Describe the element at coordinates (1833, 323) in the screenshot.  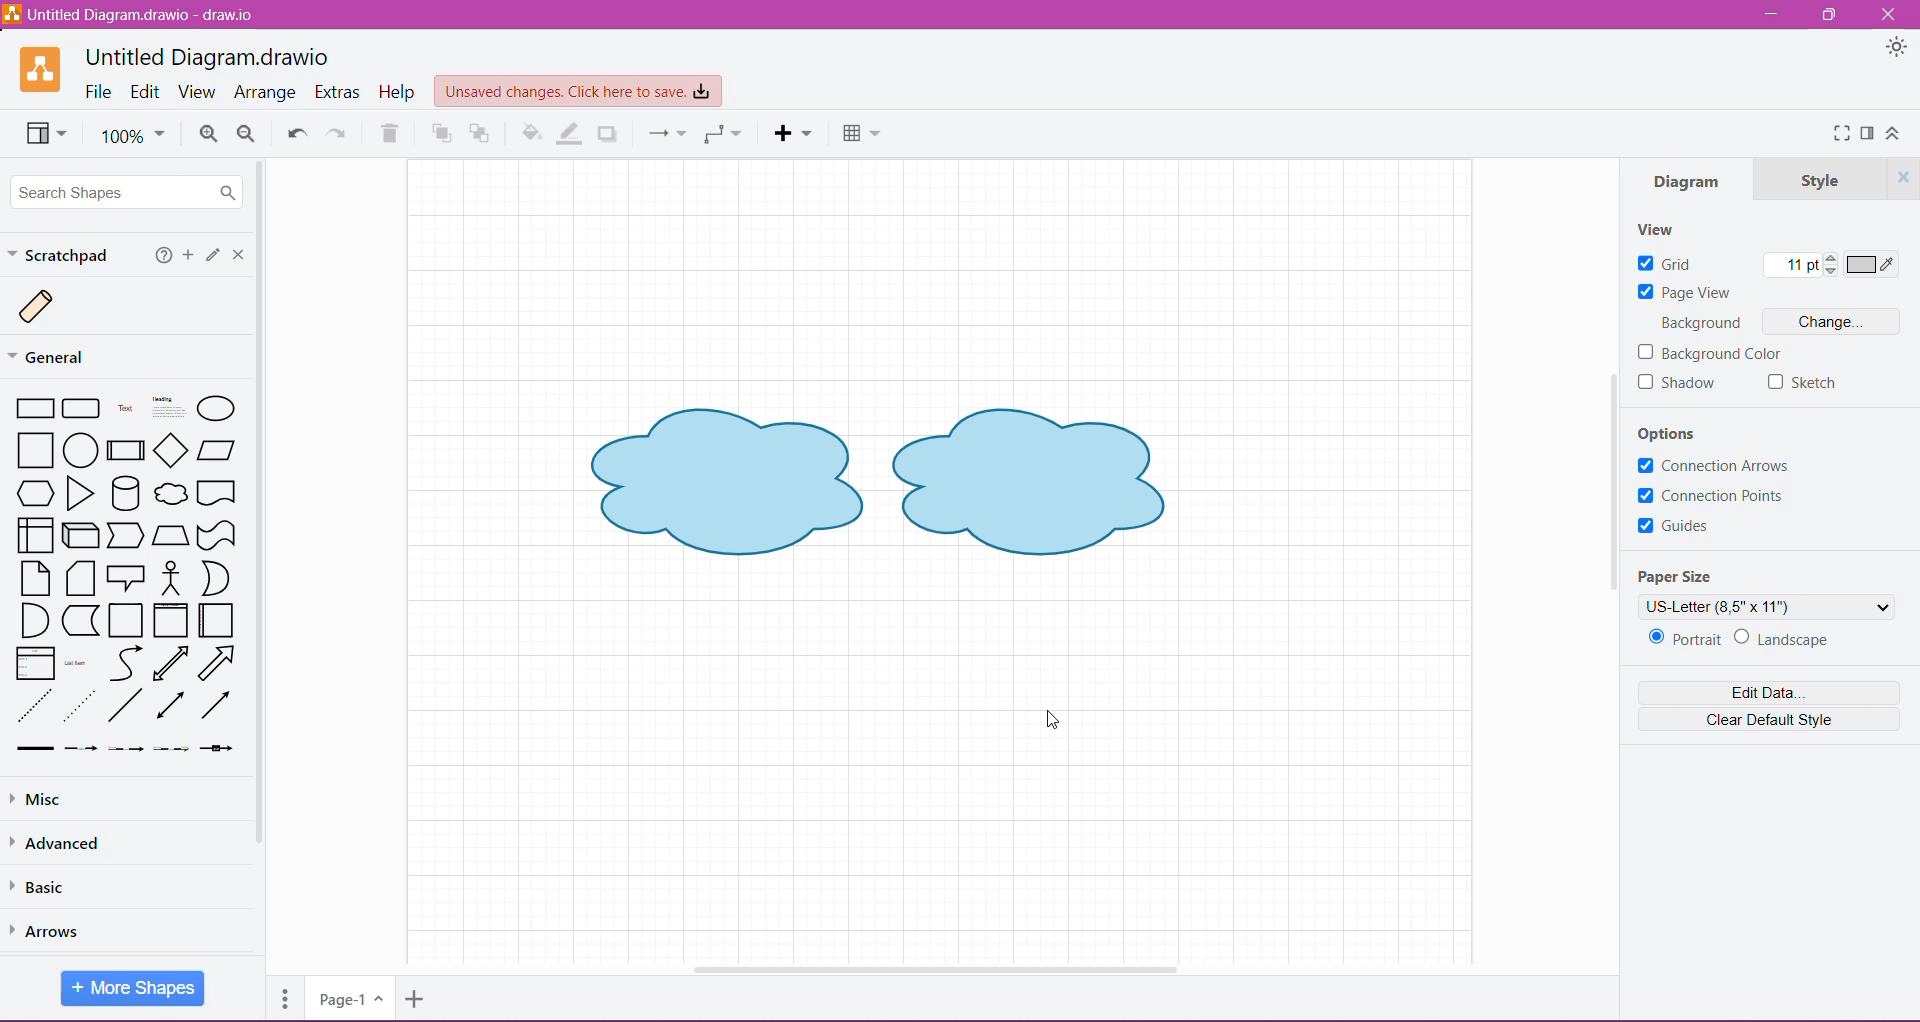
I see `Change` at that location.